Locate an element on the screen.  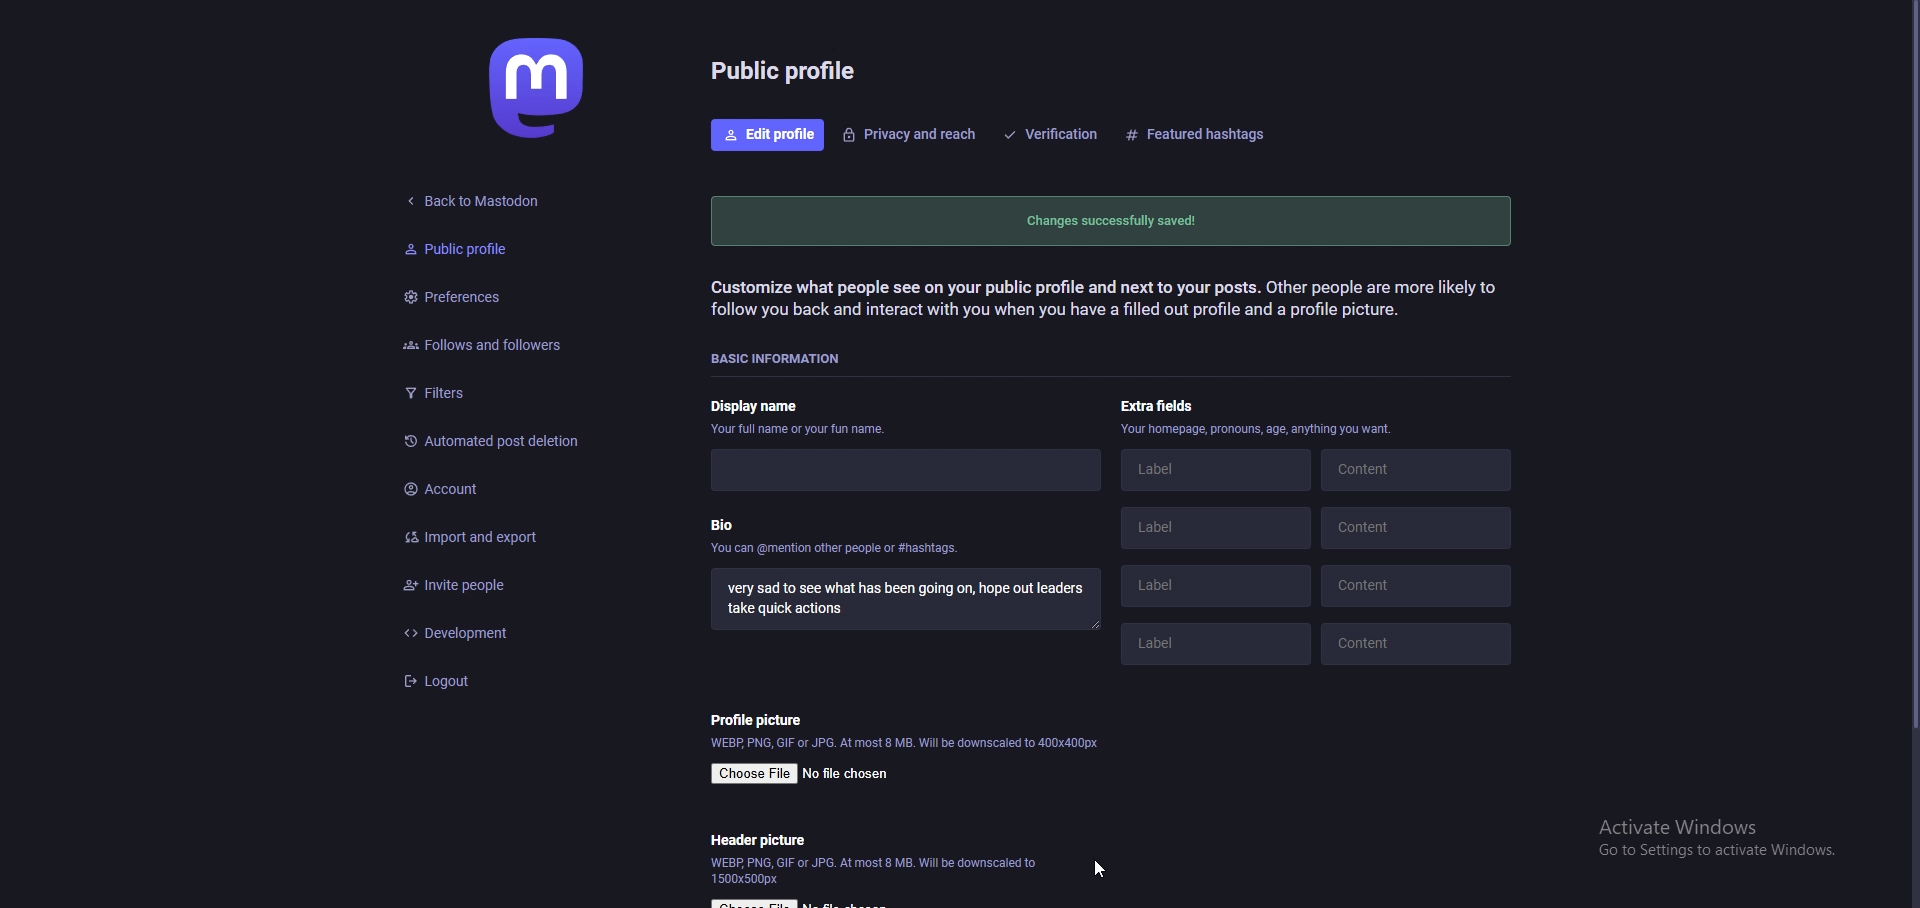
label is located at coordinates (1212, 474).